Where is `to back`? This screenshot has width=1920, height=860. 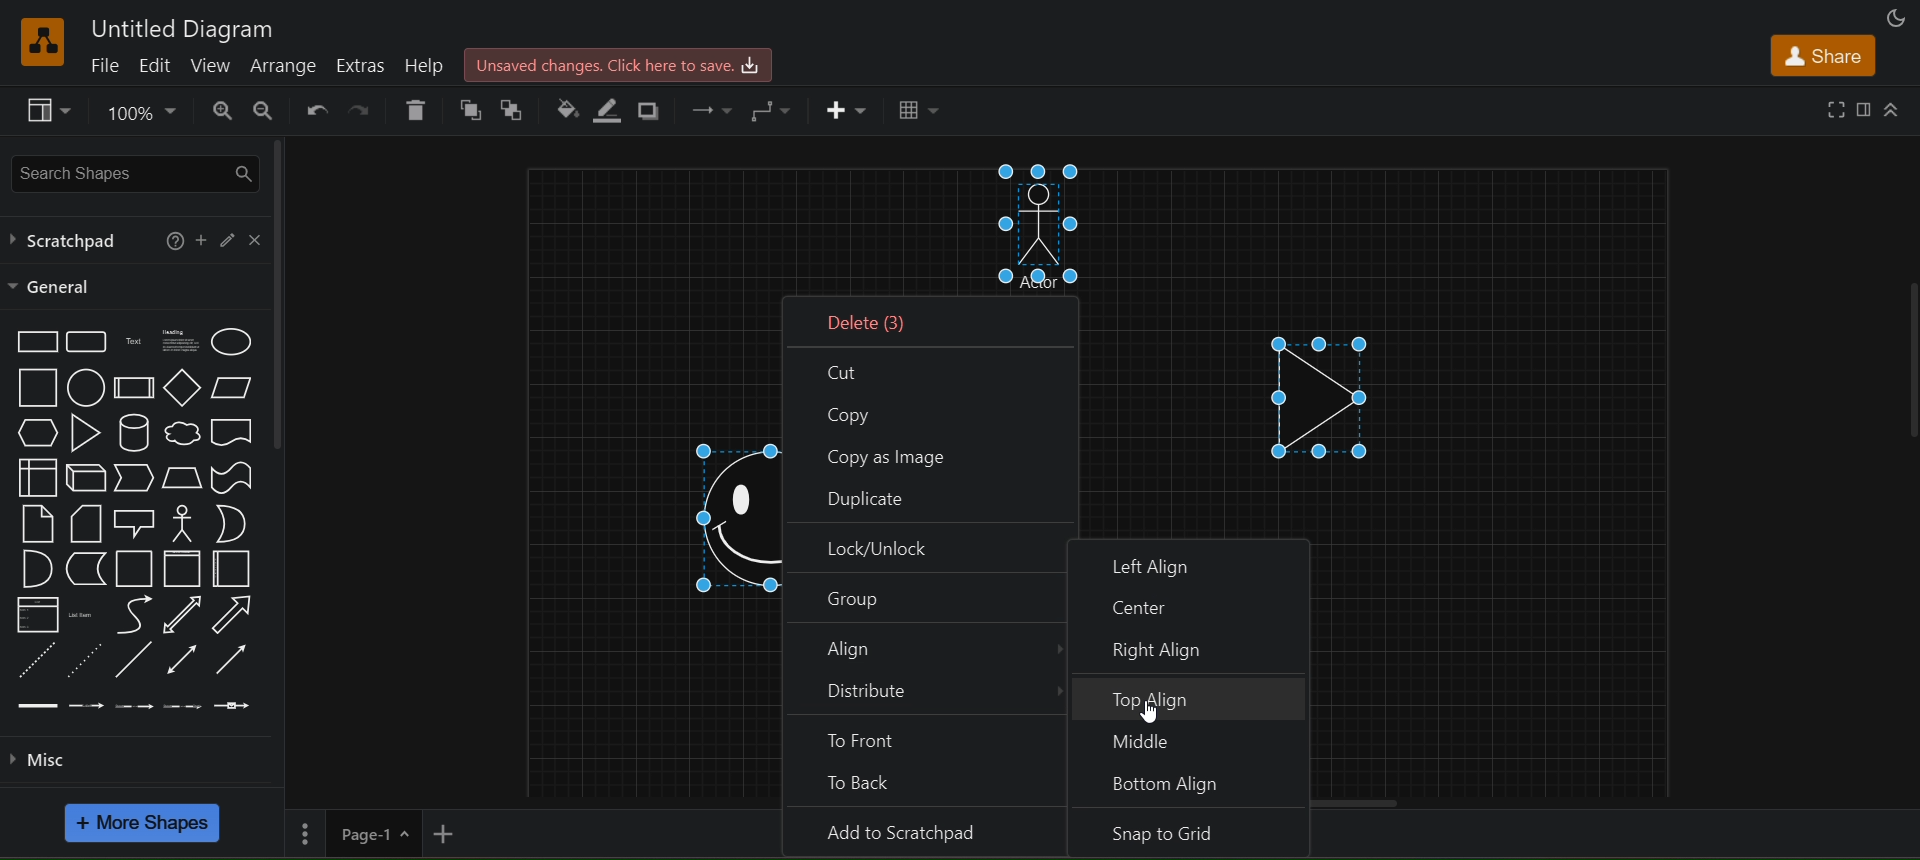 to back is located at coordinates (520, 107).